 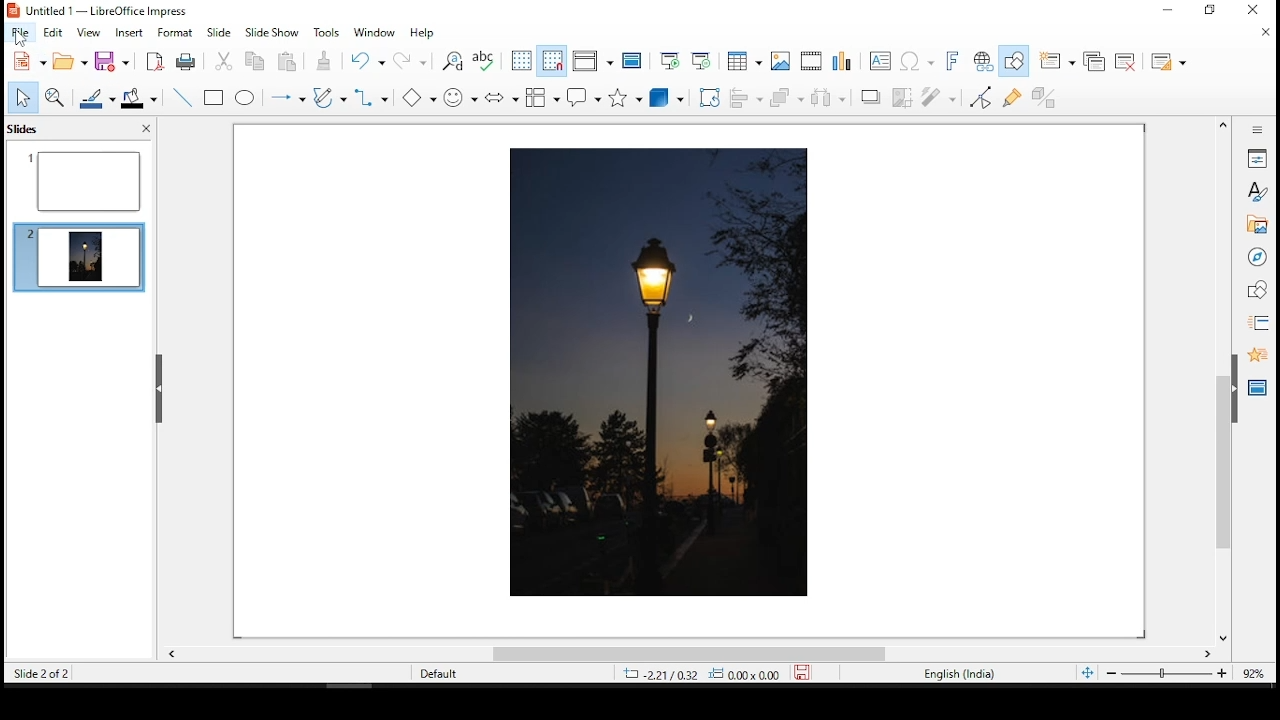 I want to click on acrobat as pdf, so click(x=155, y=61).